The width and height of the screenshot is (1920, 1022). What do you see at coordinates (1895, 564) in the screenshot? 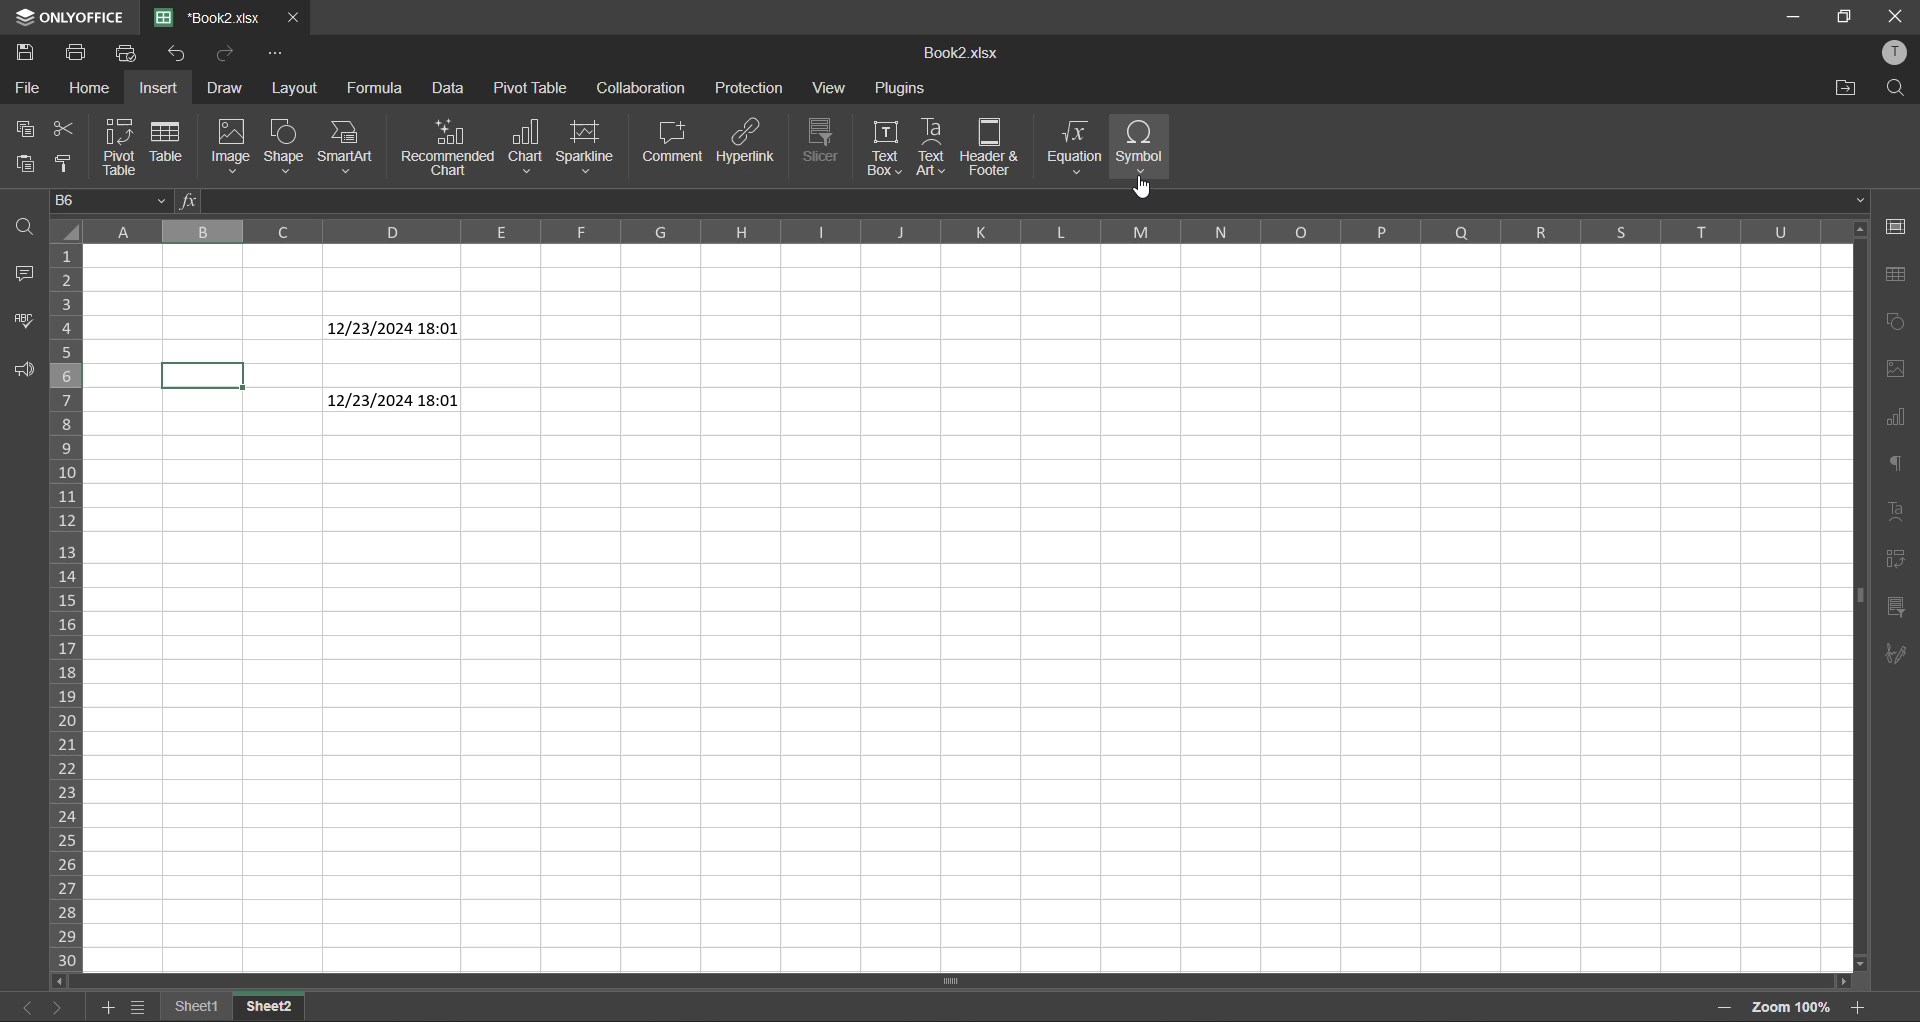
I see `pivot table` at bounding box center [1895, 564].